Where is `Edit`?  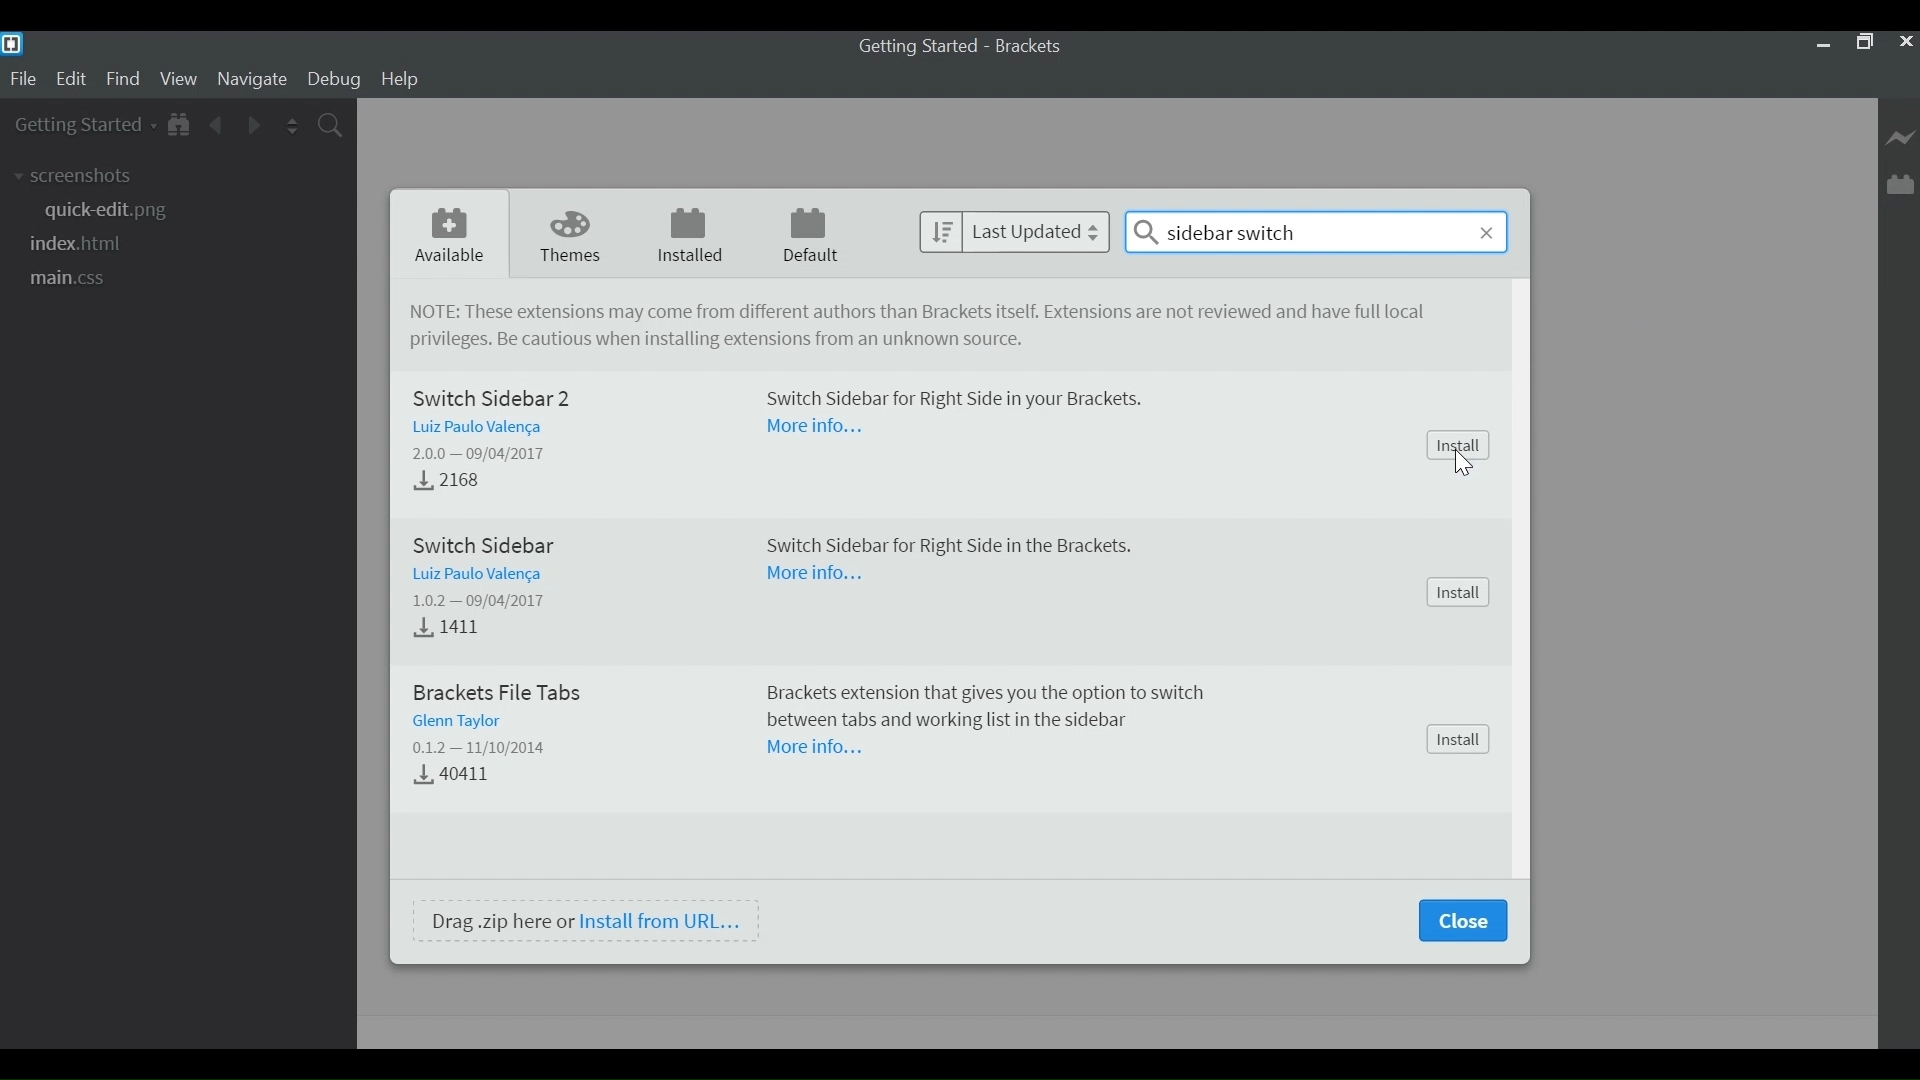 Edit is located at coordinates (73, 81).